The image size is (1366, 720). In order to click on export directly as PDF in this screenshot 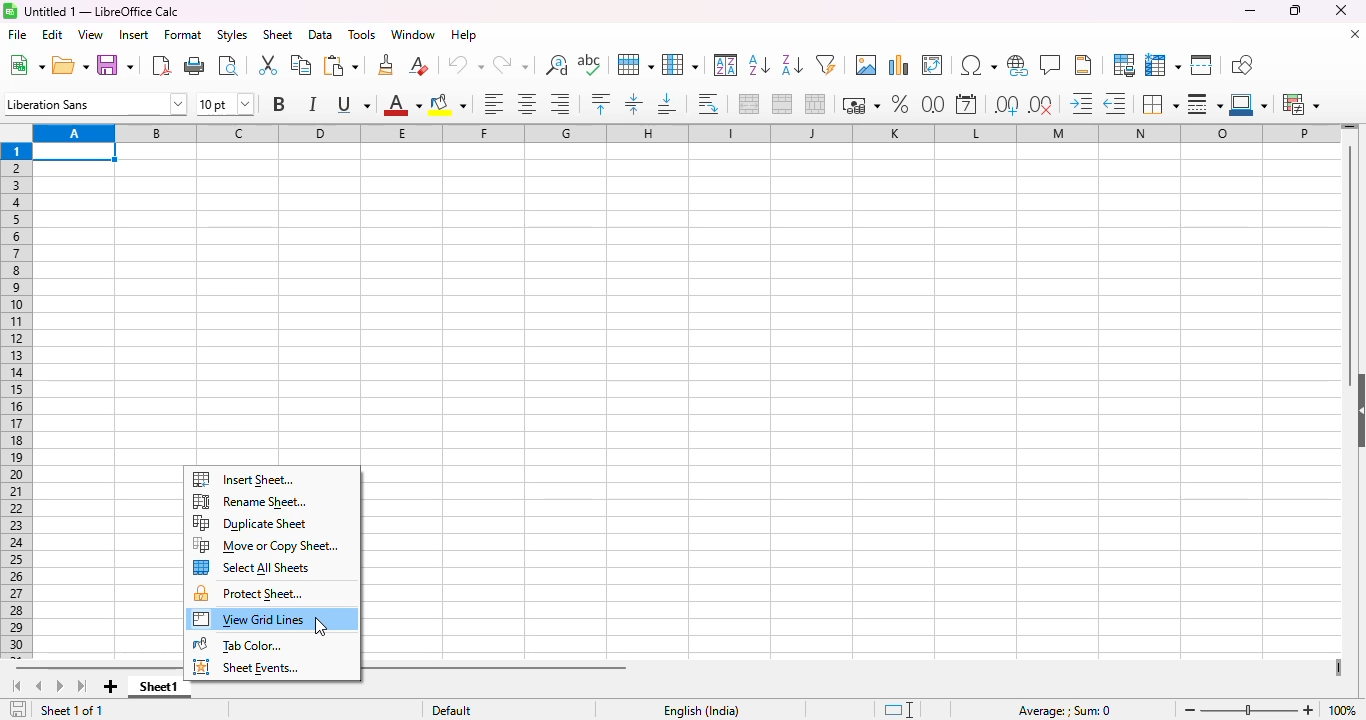, I will do `click(161, 65)`.